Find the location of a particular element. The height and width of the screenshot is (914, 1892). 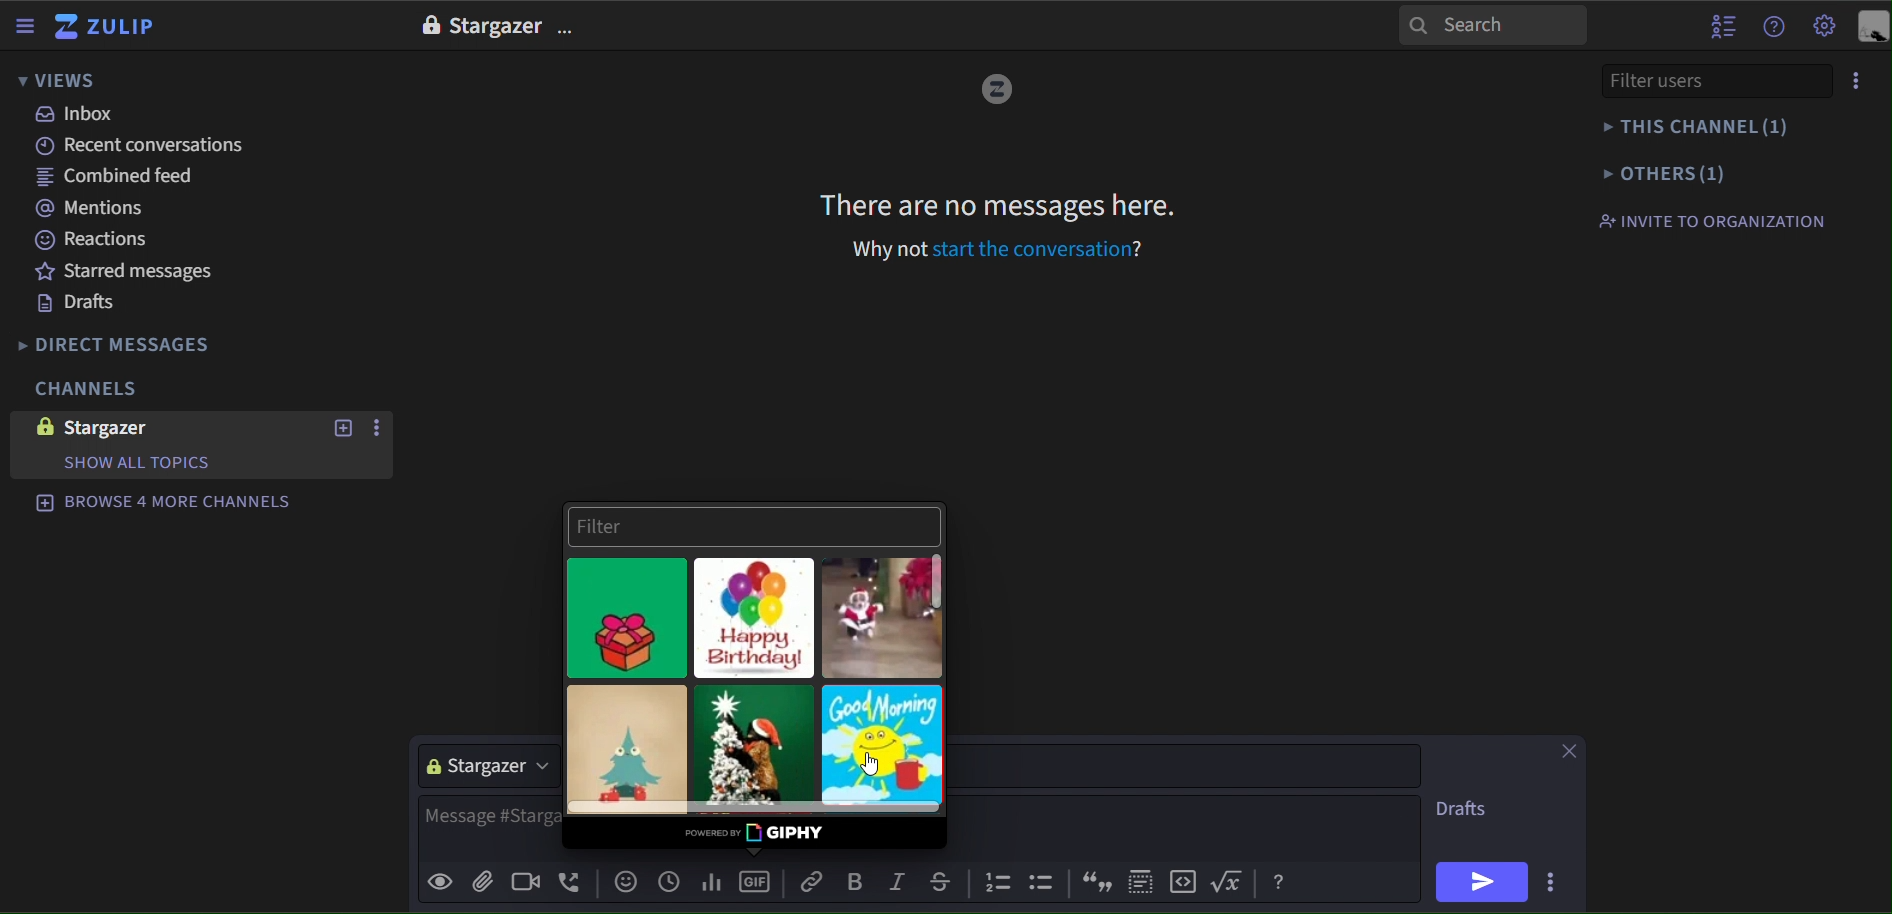

search is located at coordinates (1493, 24).